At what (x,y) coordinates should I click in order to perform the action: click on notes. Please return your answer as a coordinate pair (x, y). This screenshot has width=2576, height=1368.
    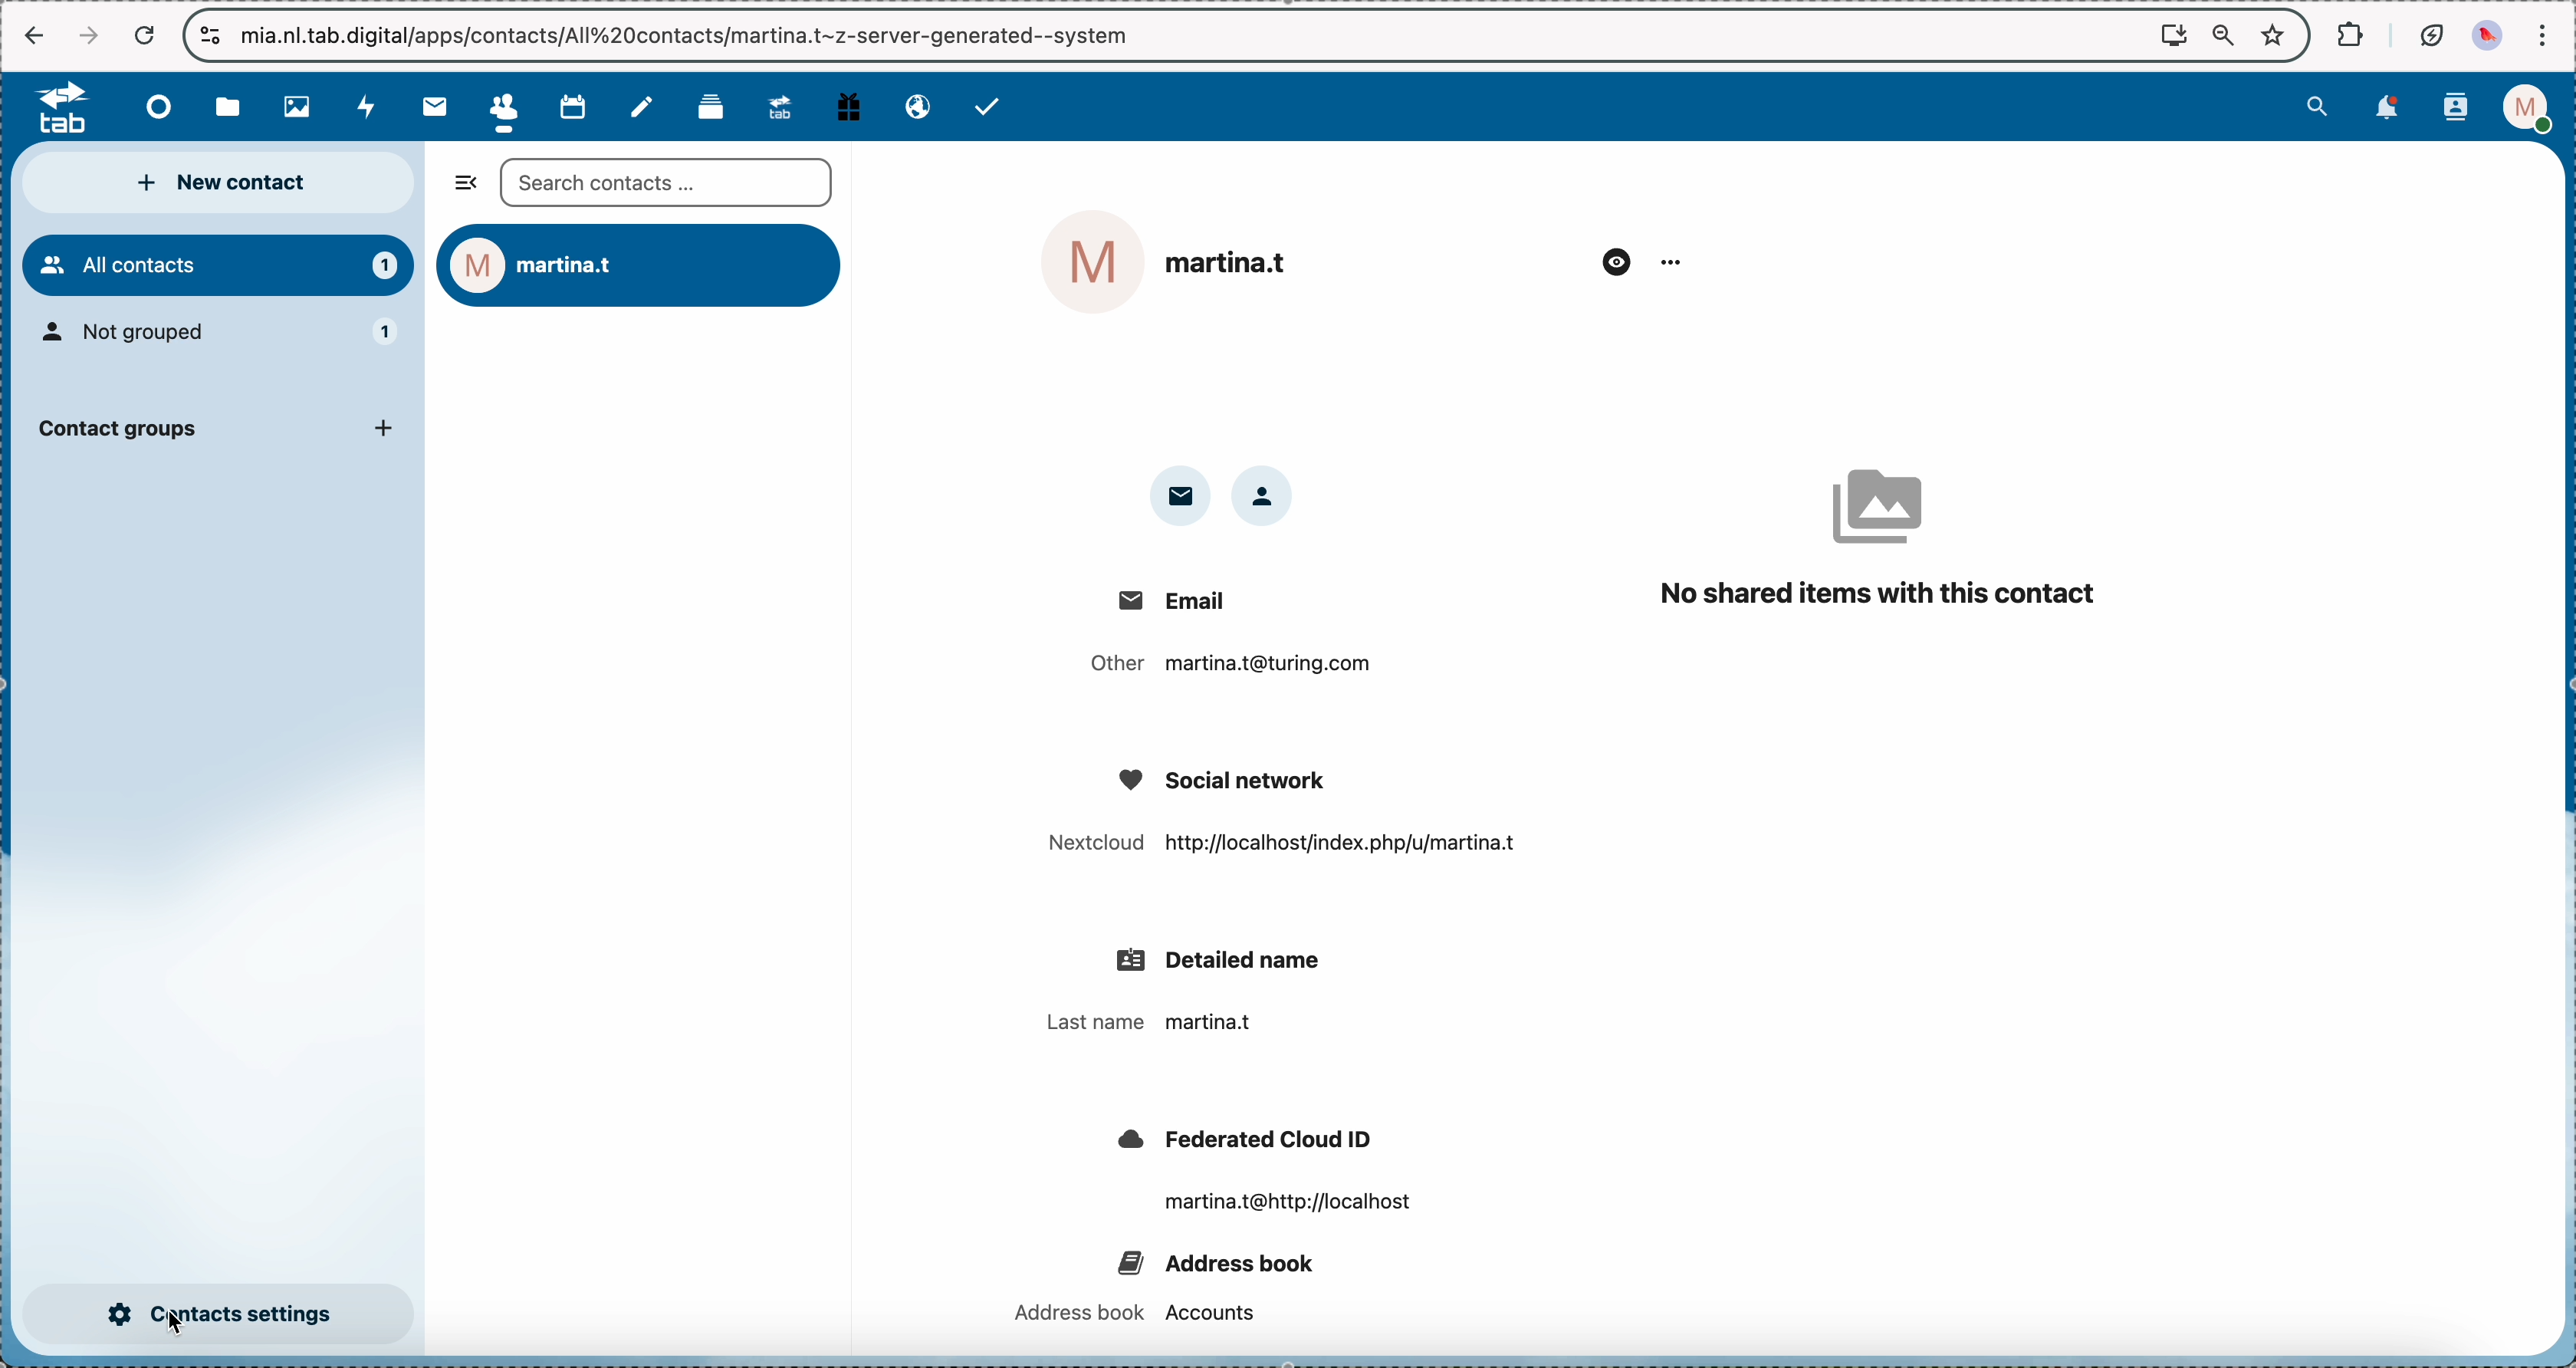
    Looking at the image, I should click on (645, 107).